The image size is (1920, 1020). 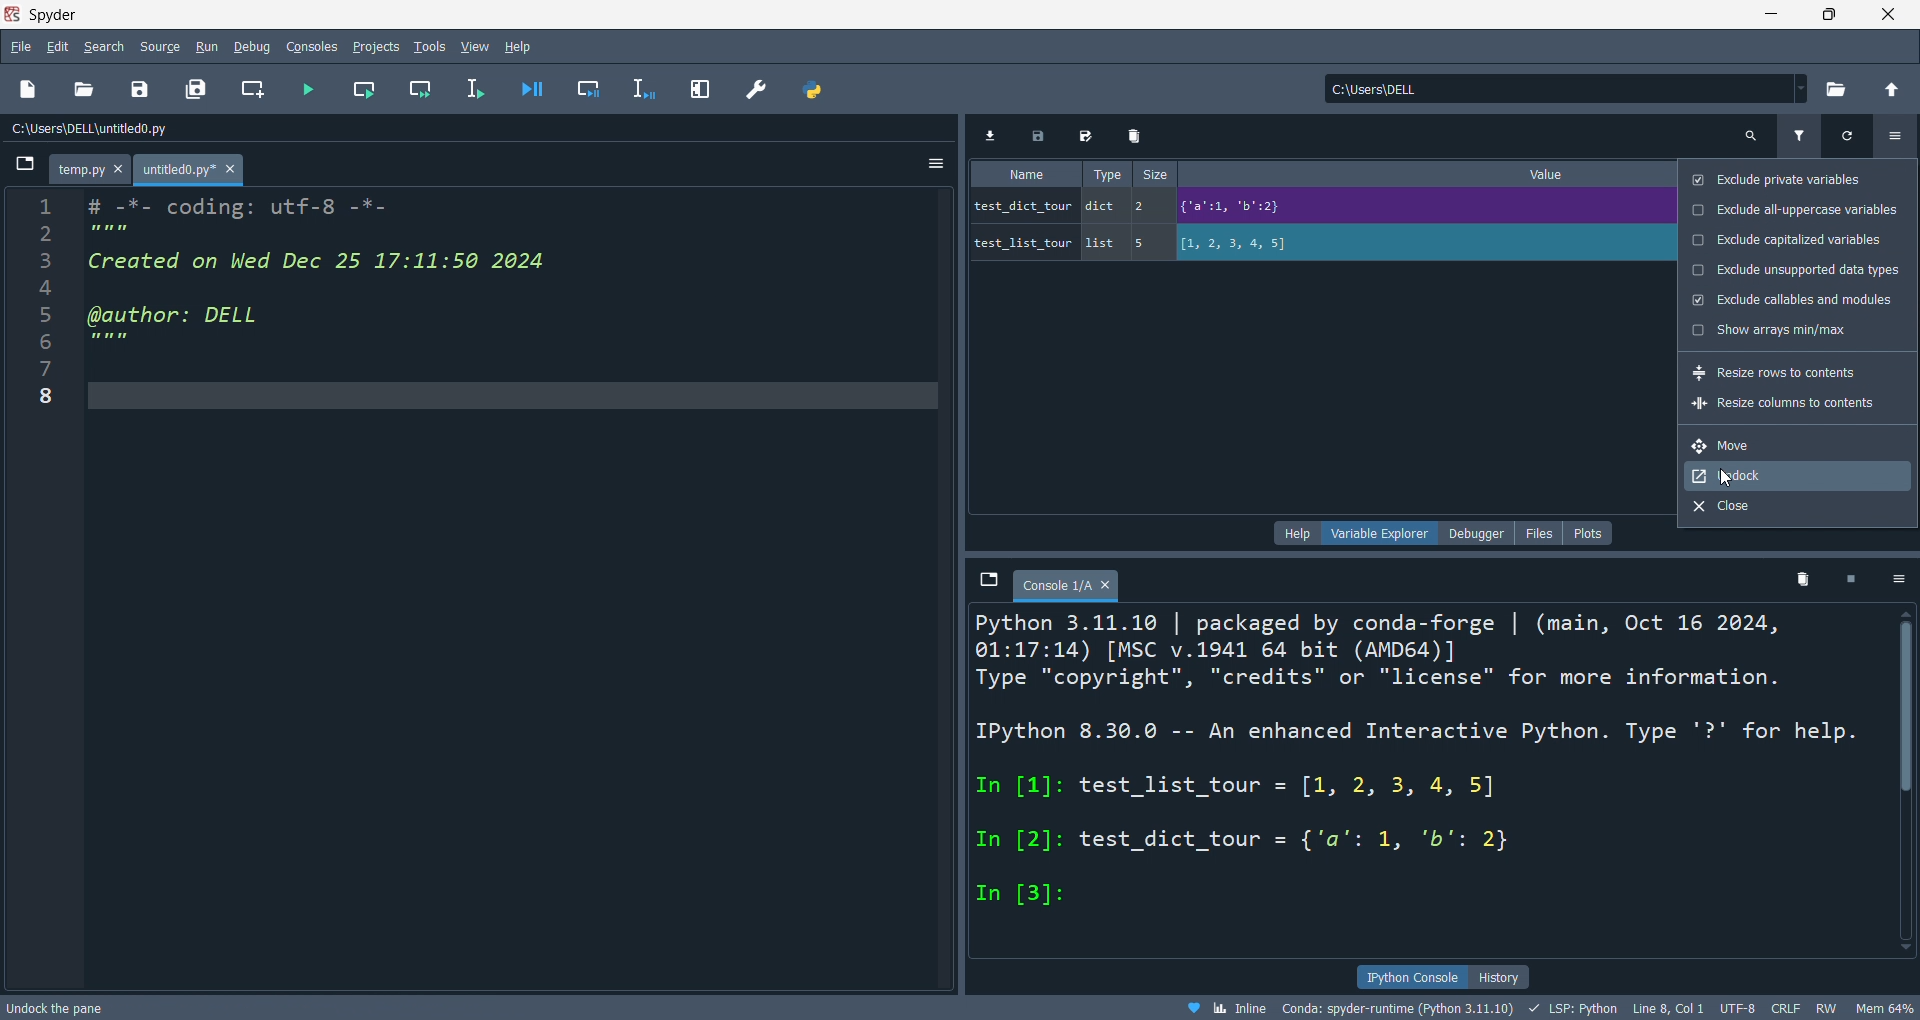 What do you see at coordinates (983, 581) in the screenshot?
I see `browse tabs` at bounding box center [983, 581].